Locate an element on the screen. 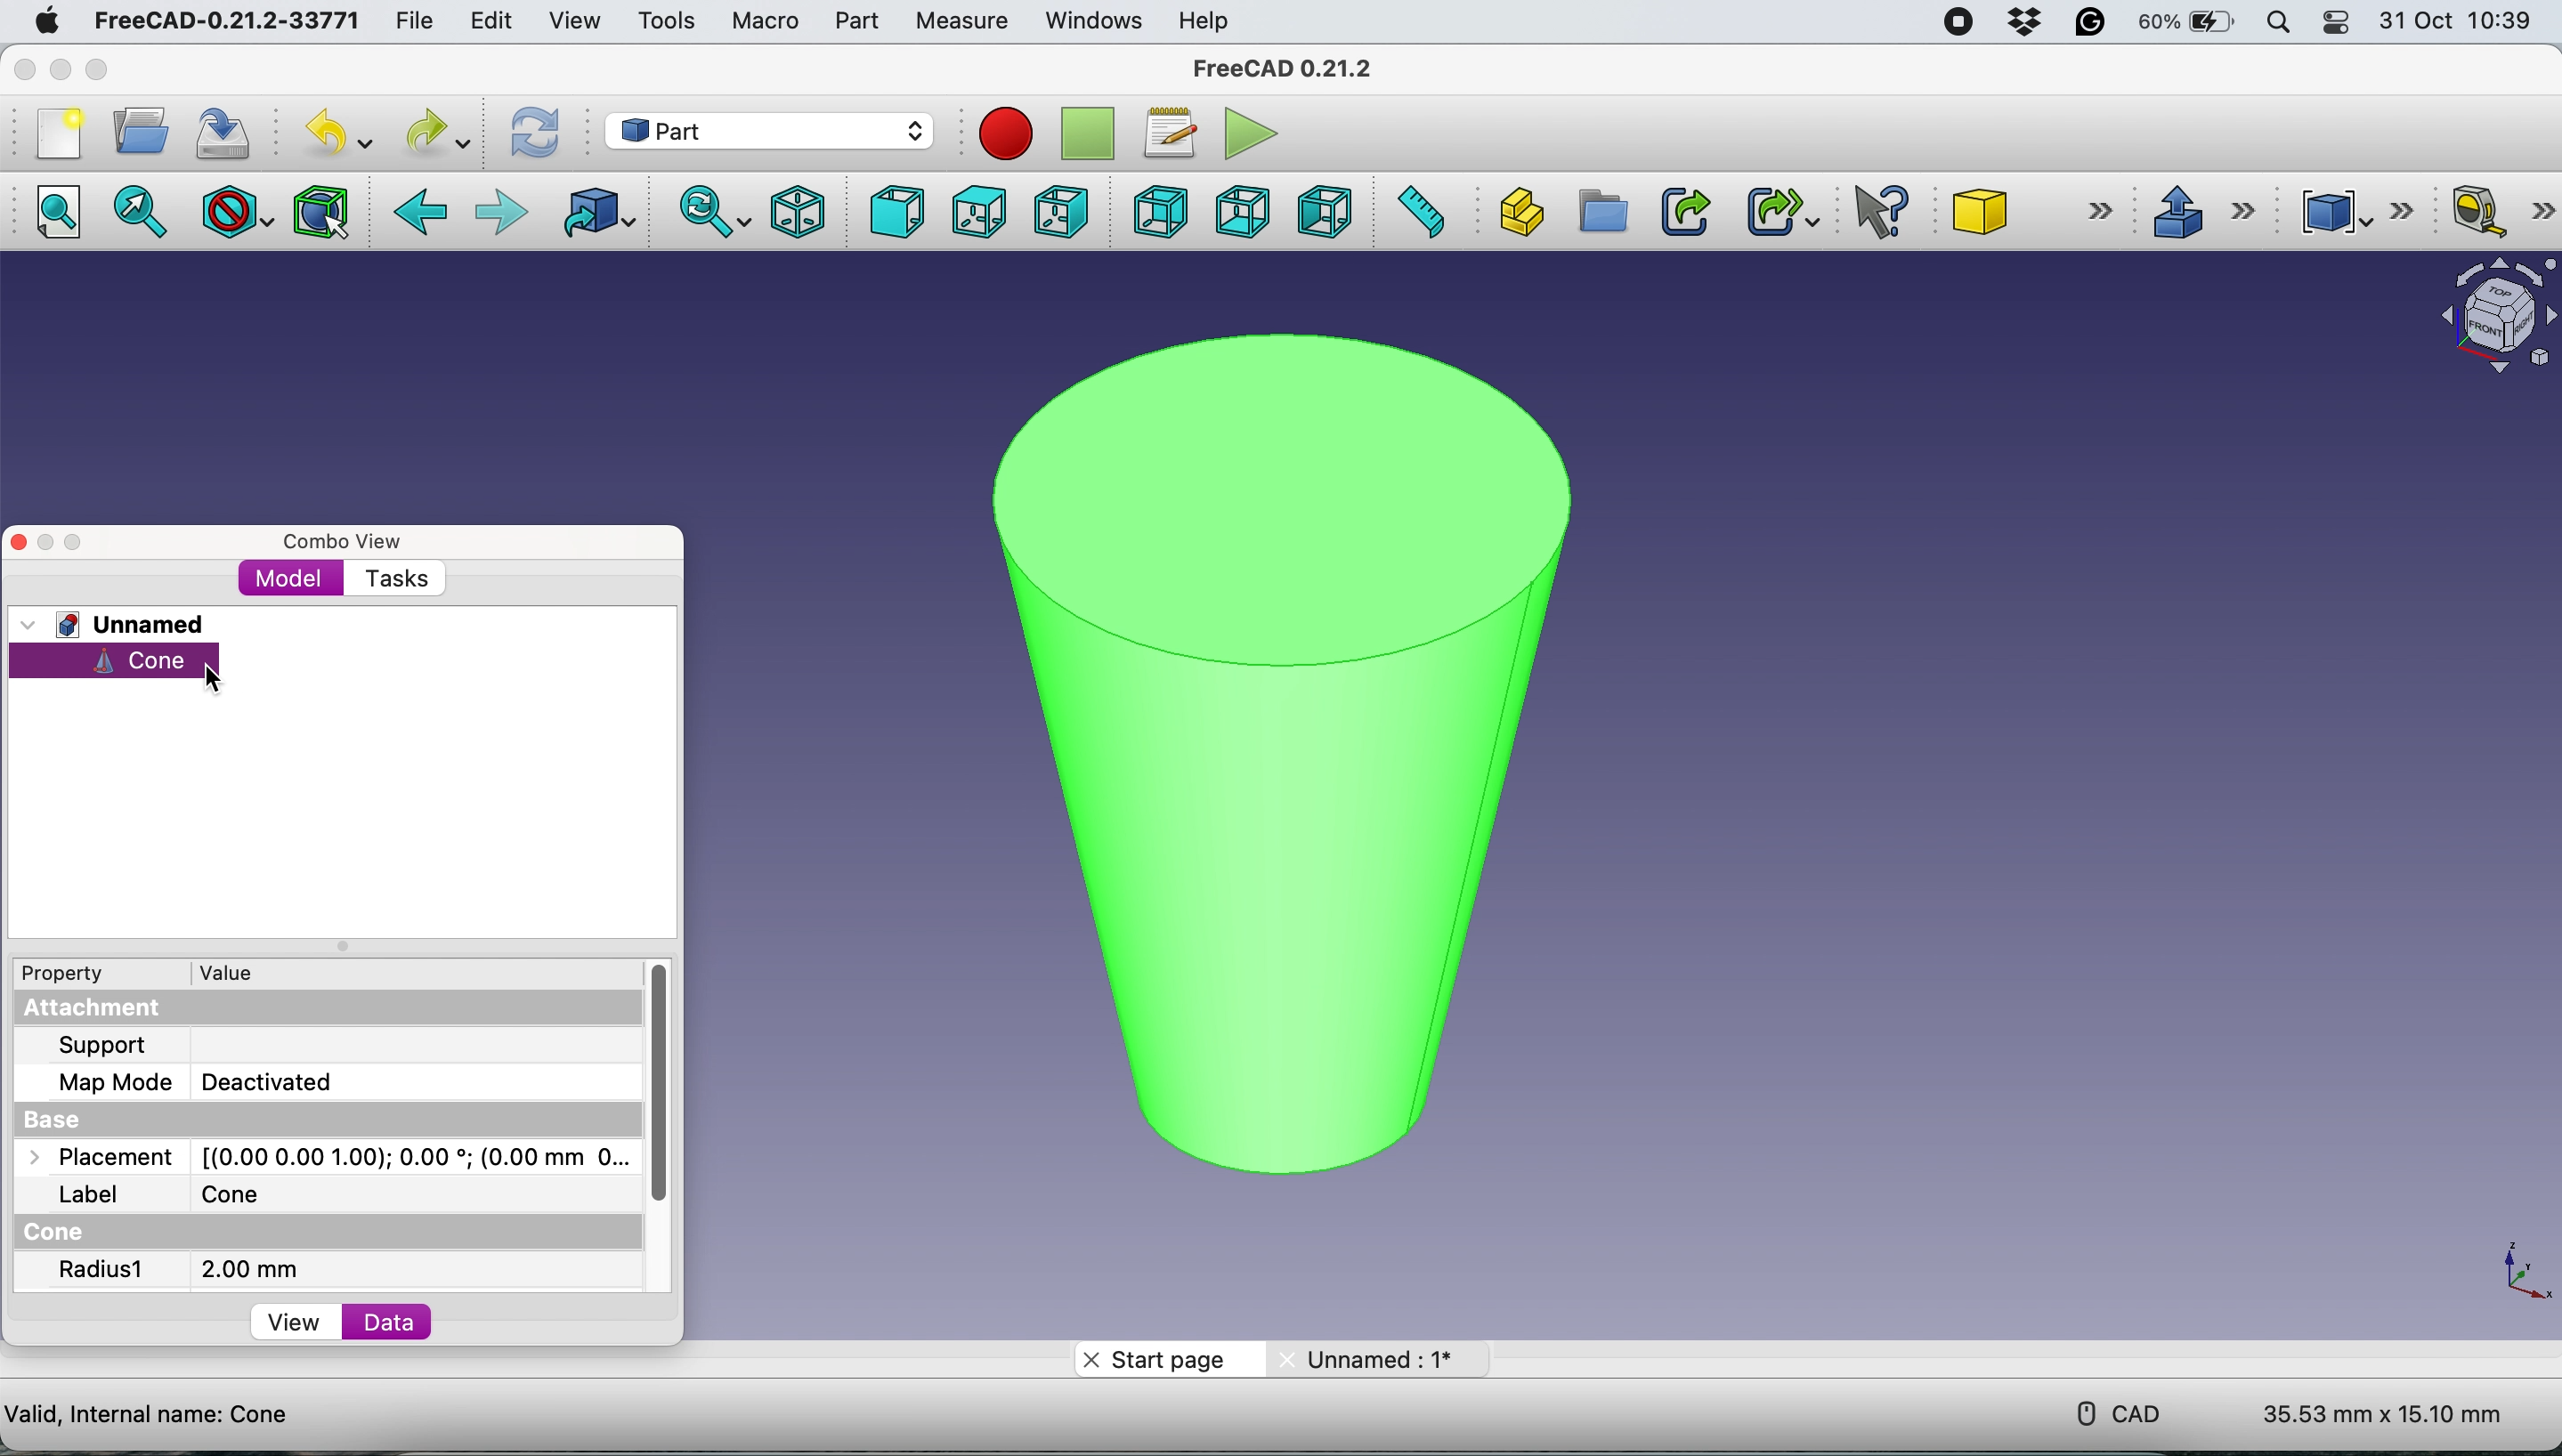  object navigator is located at coordinates (2487, 316).